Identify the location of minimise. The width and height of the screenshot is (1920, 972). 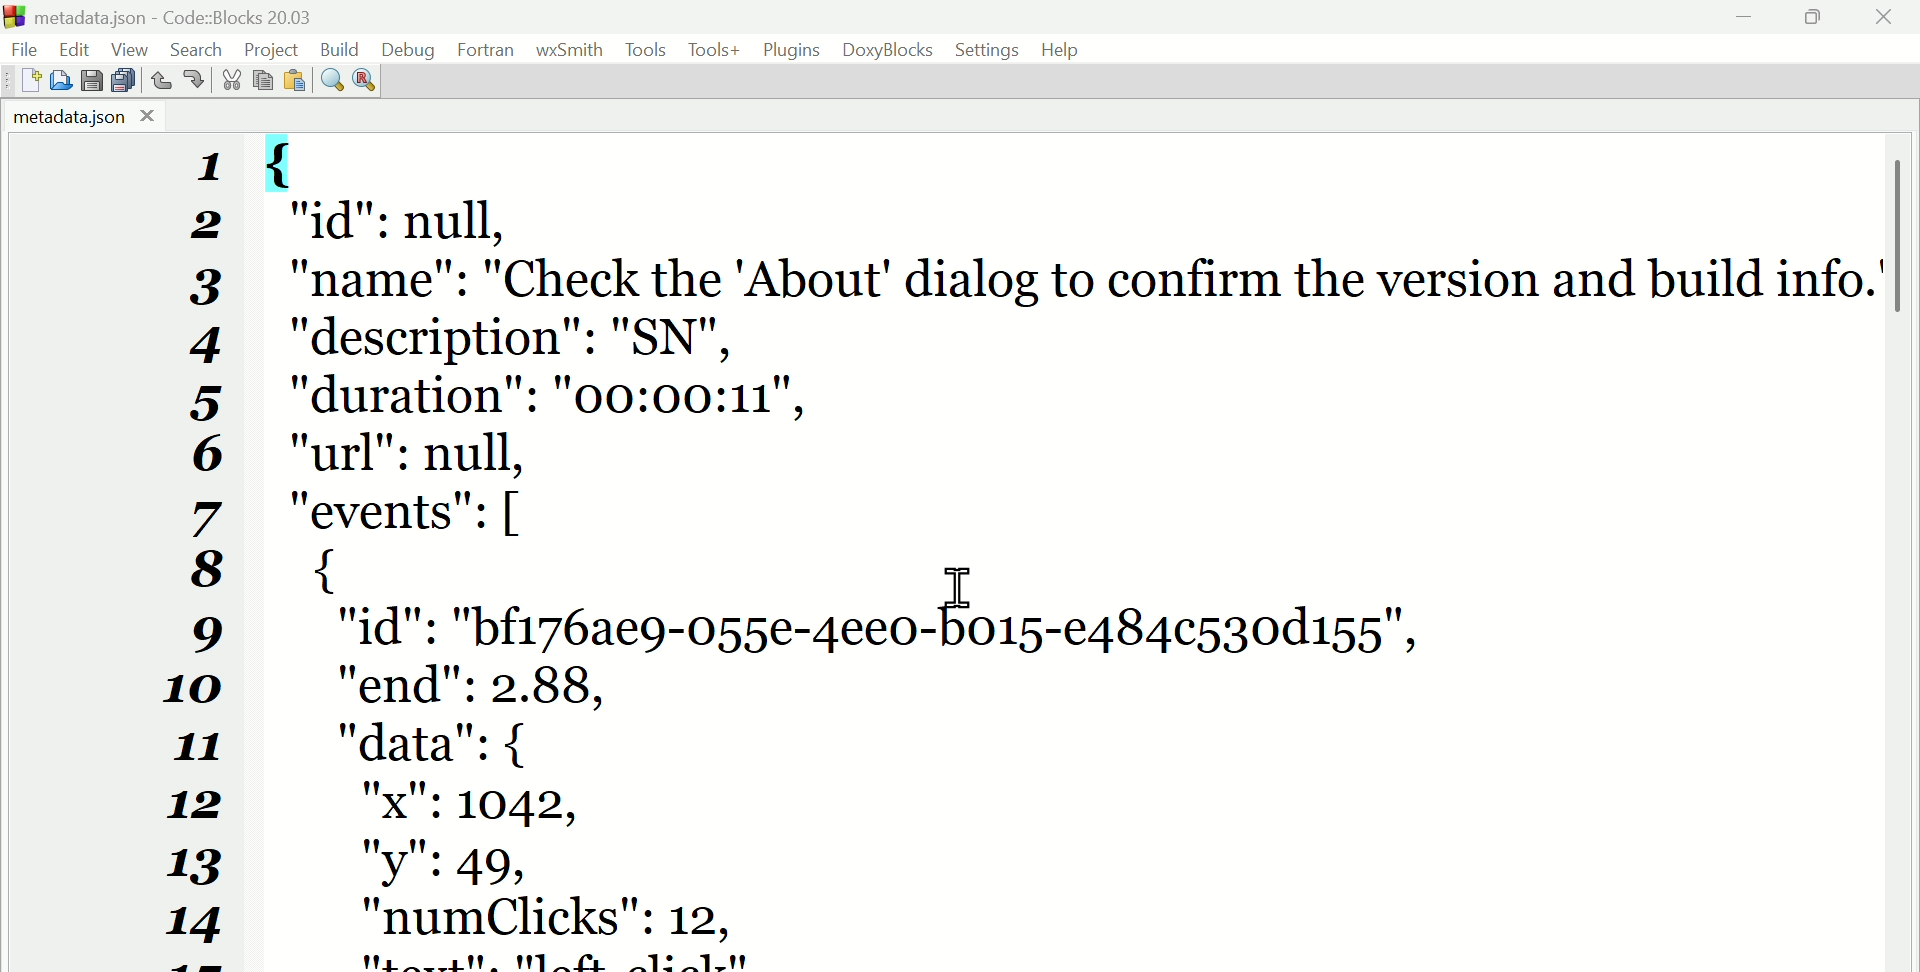
(1746, 18).